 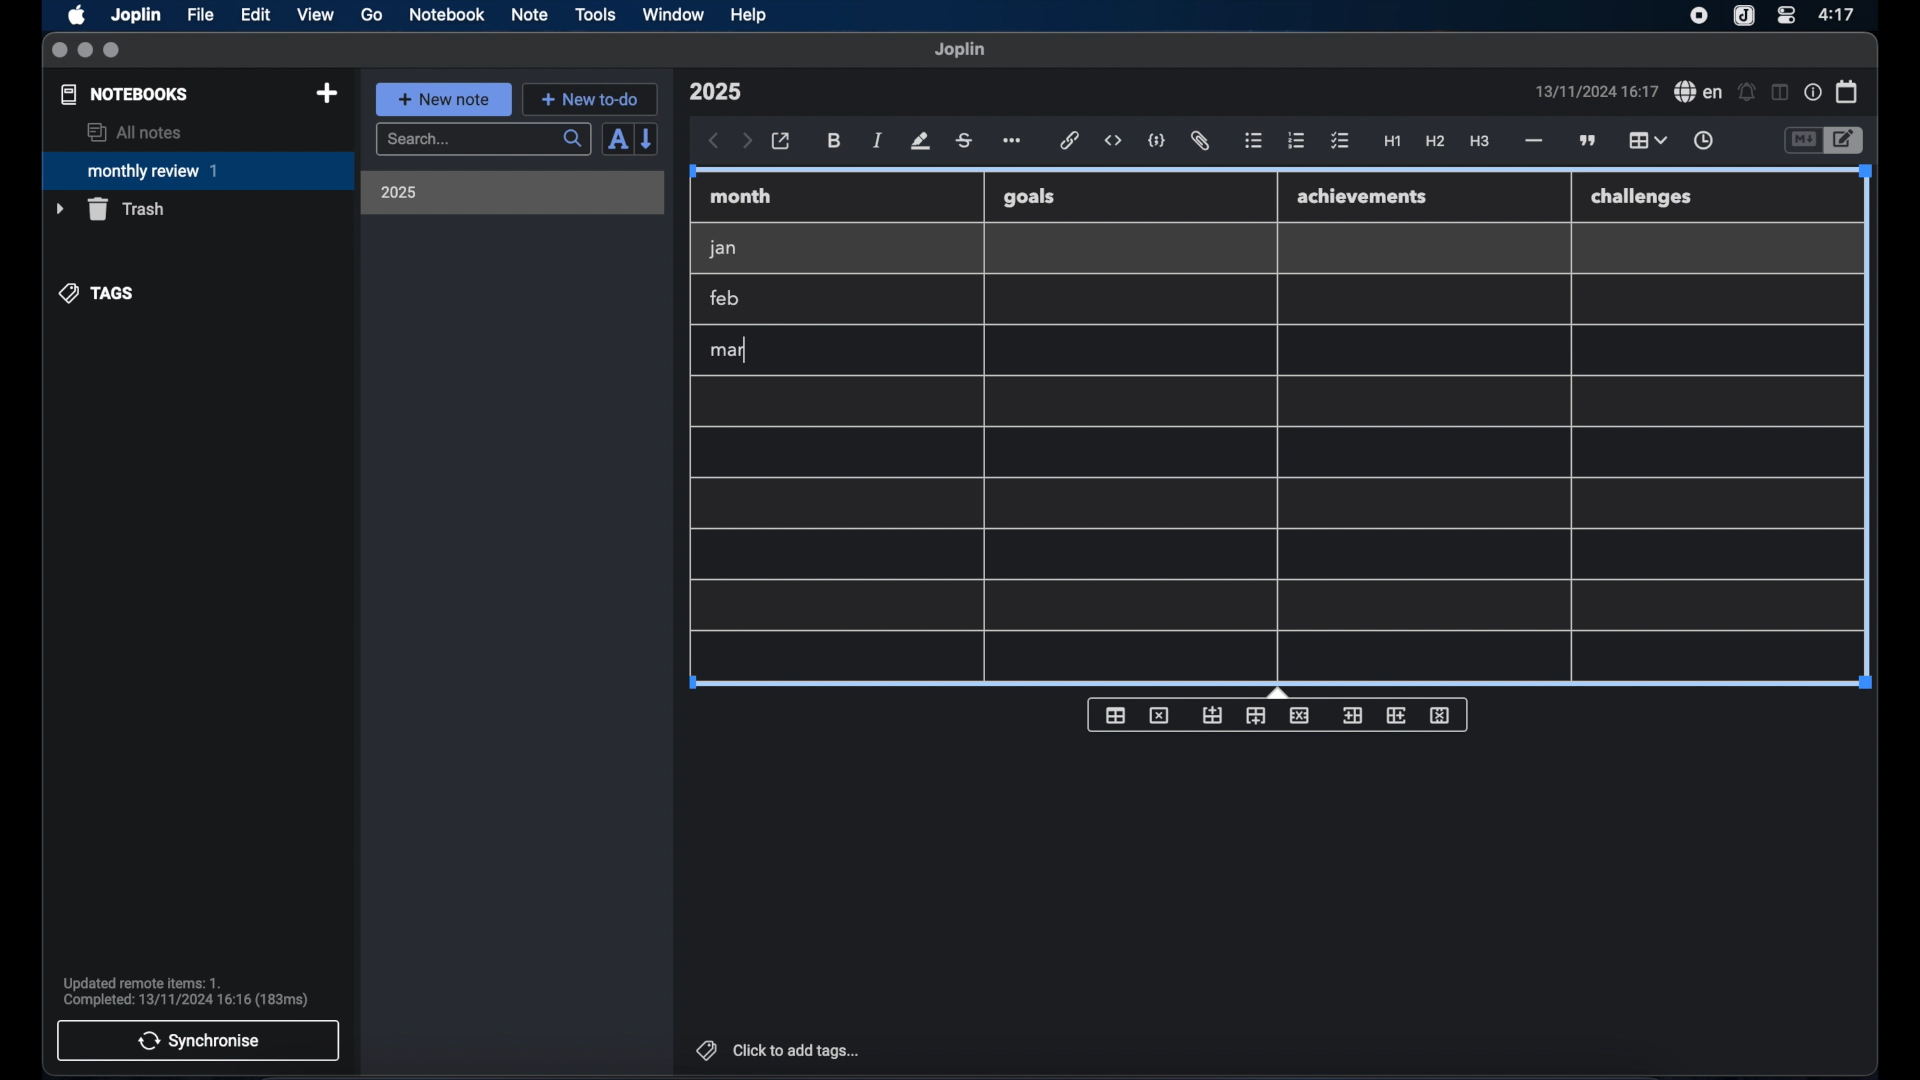 I want to click on insert column after, so click(x=1397, y=715).